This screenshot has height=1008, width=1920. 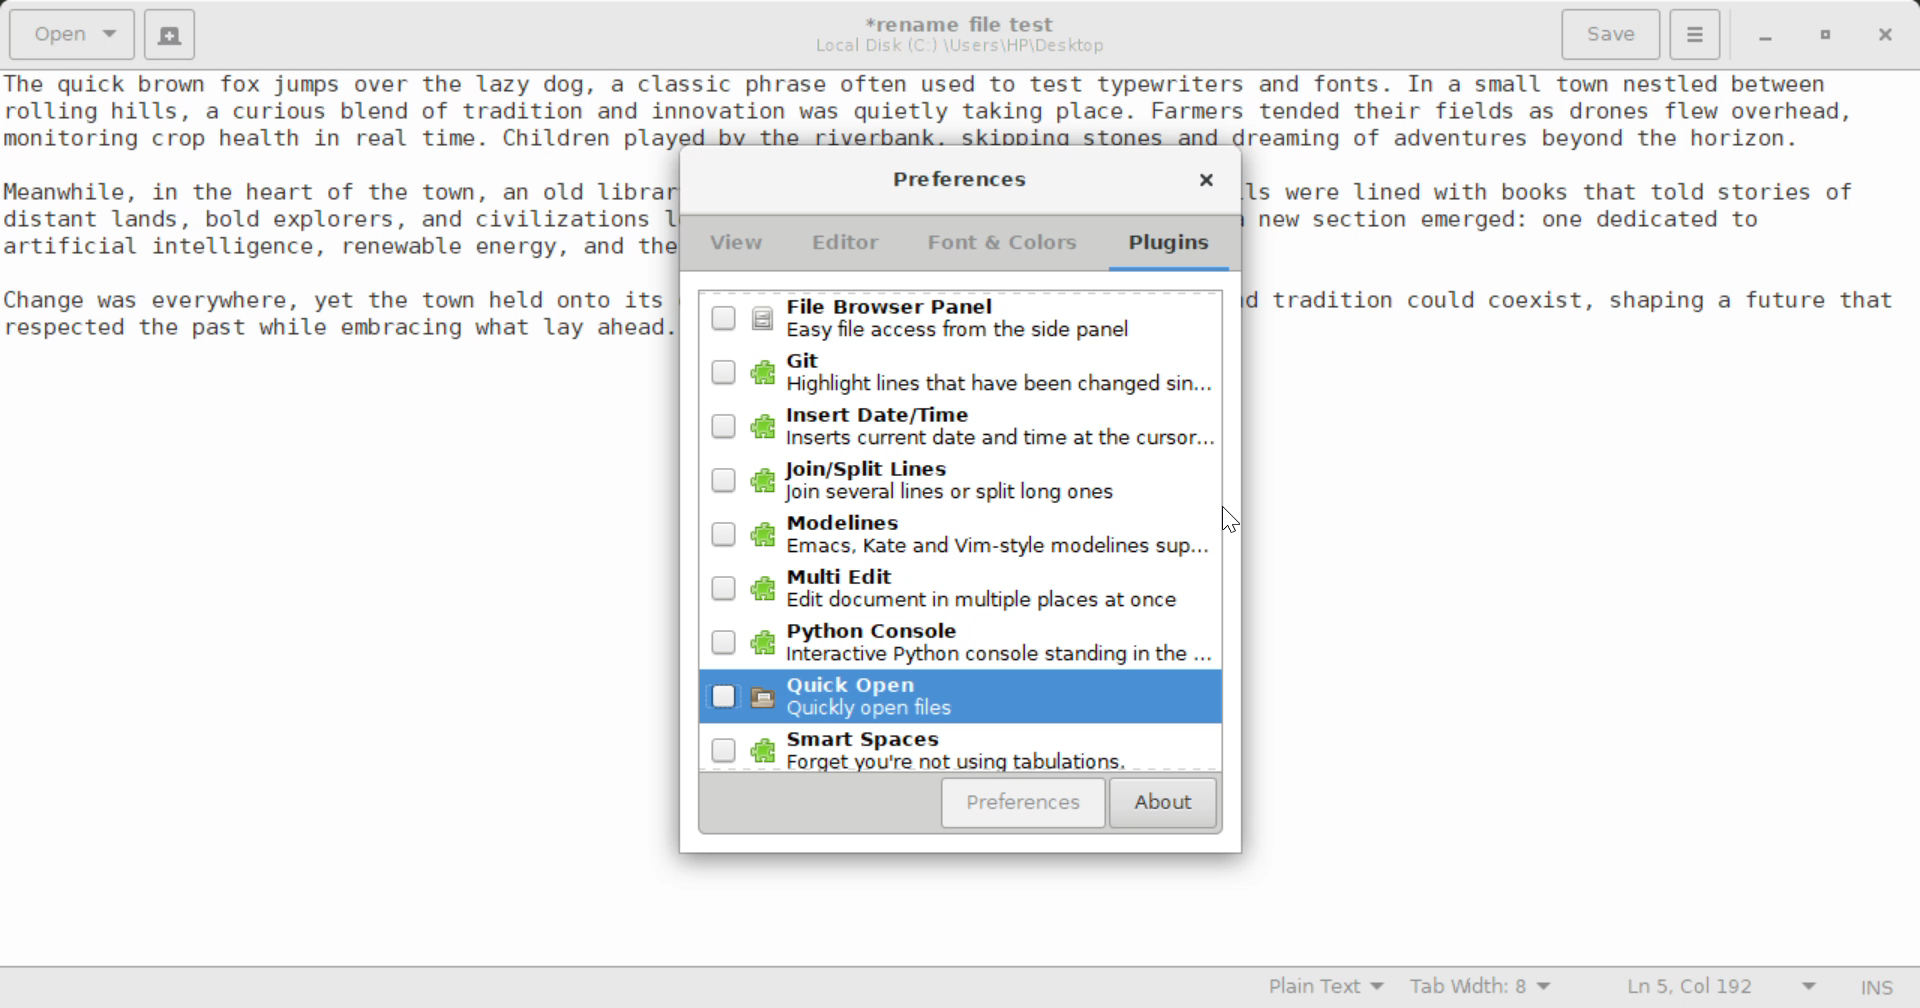 I want to click on Unselected Insert Date/Time Plugin, so click(x=956, y=423).